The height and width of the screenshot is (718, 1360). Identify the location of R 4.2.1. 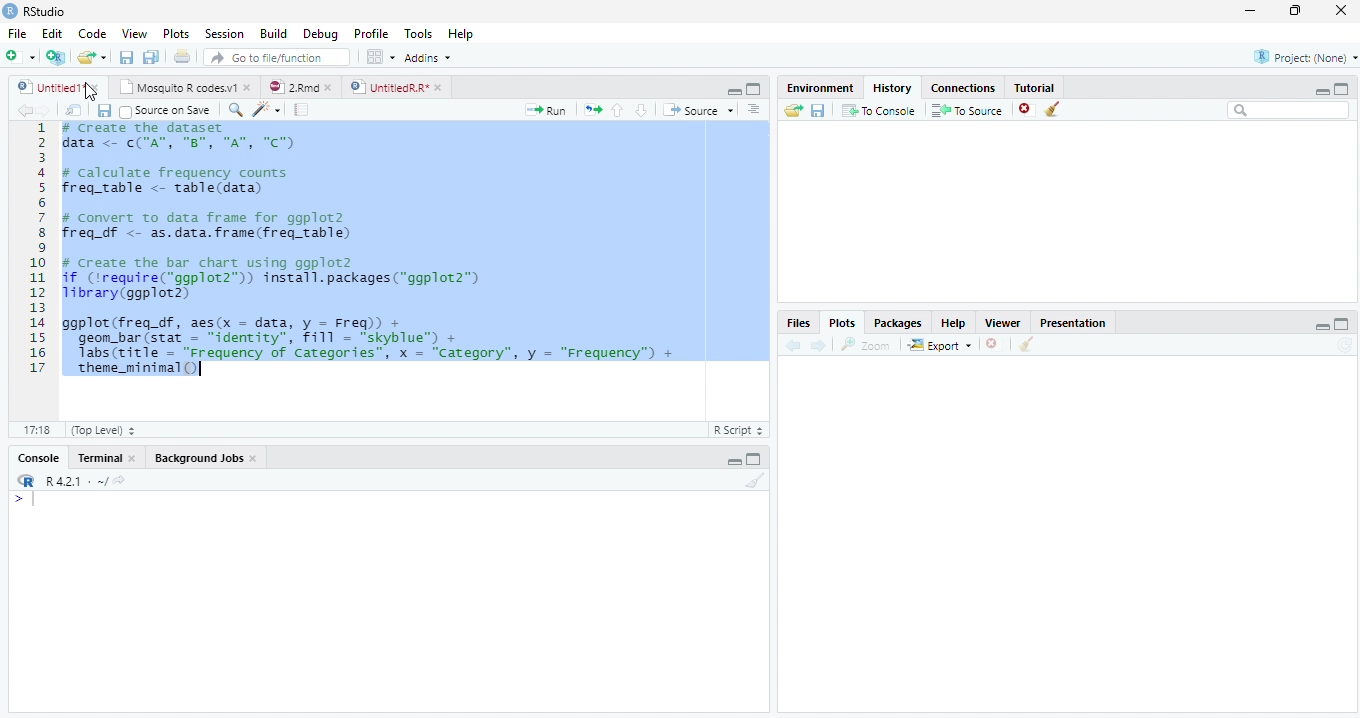
(70, 482).